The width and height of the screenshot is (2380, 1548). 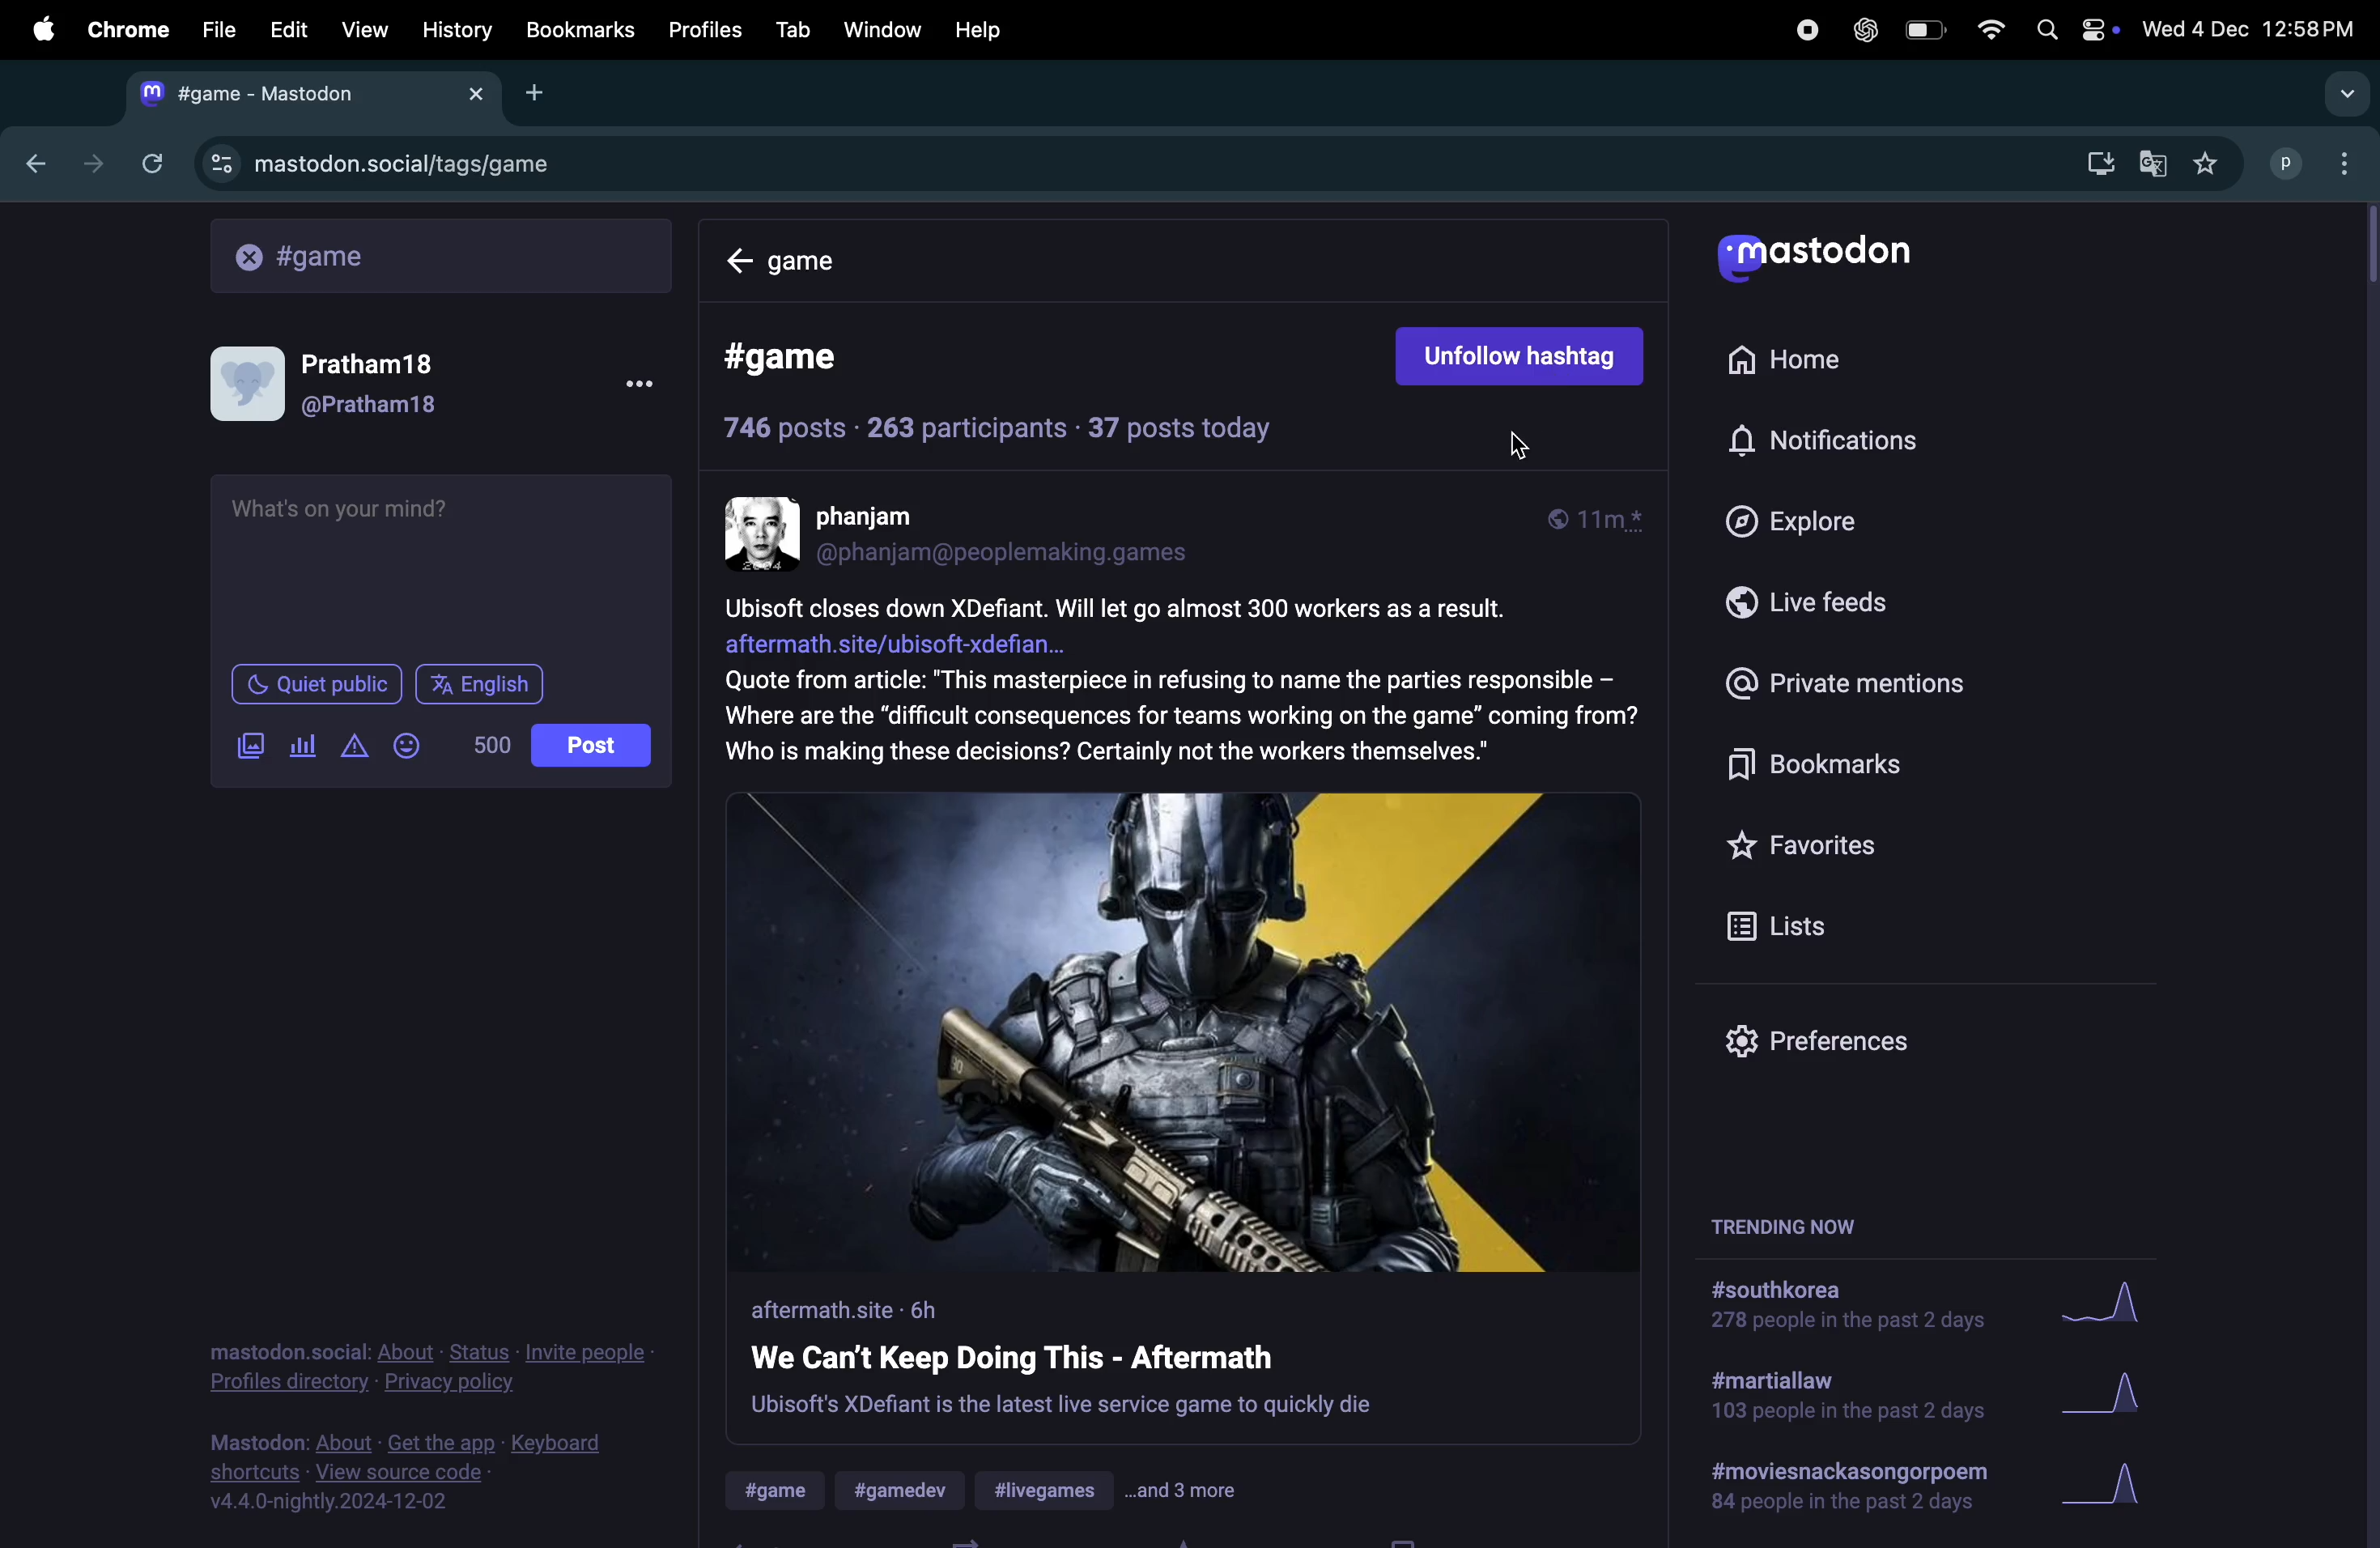 What do you see at coordinates (291, 25) in the screenshot?
I see `Edit` at bounding box center [291, 25].